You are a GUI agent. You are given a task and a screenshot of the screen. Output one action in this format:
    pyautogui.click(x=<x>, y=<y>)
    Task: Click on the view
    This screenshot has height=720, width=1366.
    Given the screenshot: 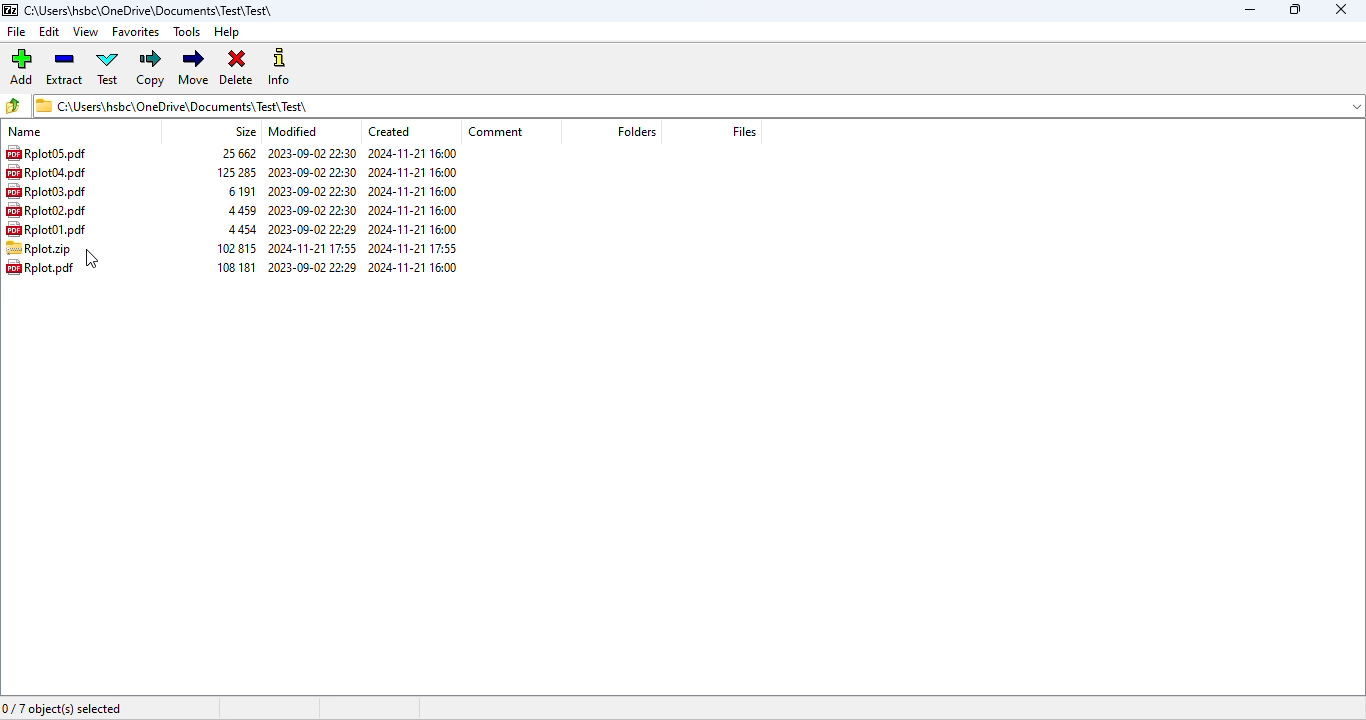 What is the action you would take?
    pyautogui.click(x=85, y=31)
    